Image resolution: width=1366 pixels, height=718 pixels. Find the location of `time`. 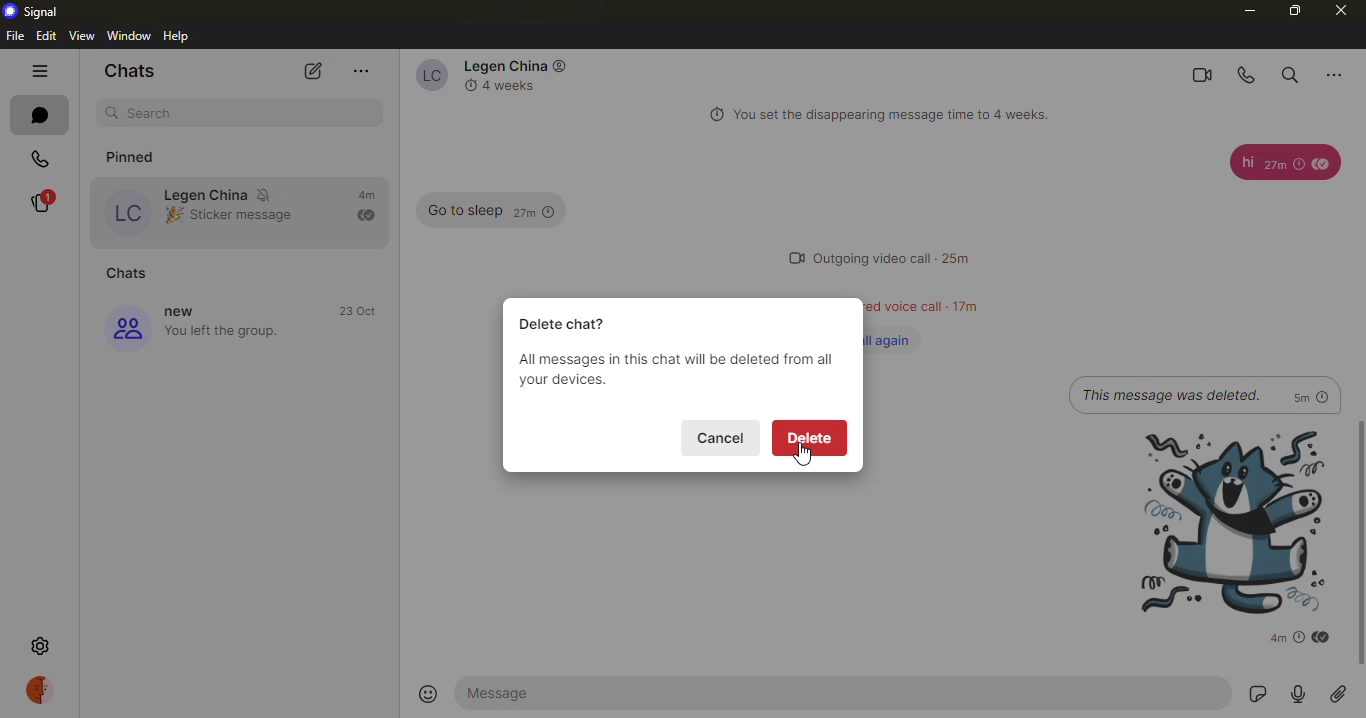

time is located at coordinates (366, 195).